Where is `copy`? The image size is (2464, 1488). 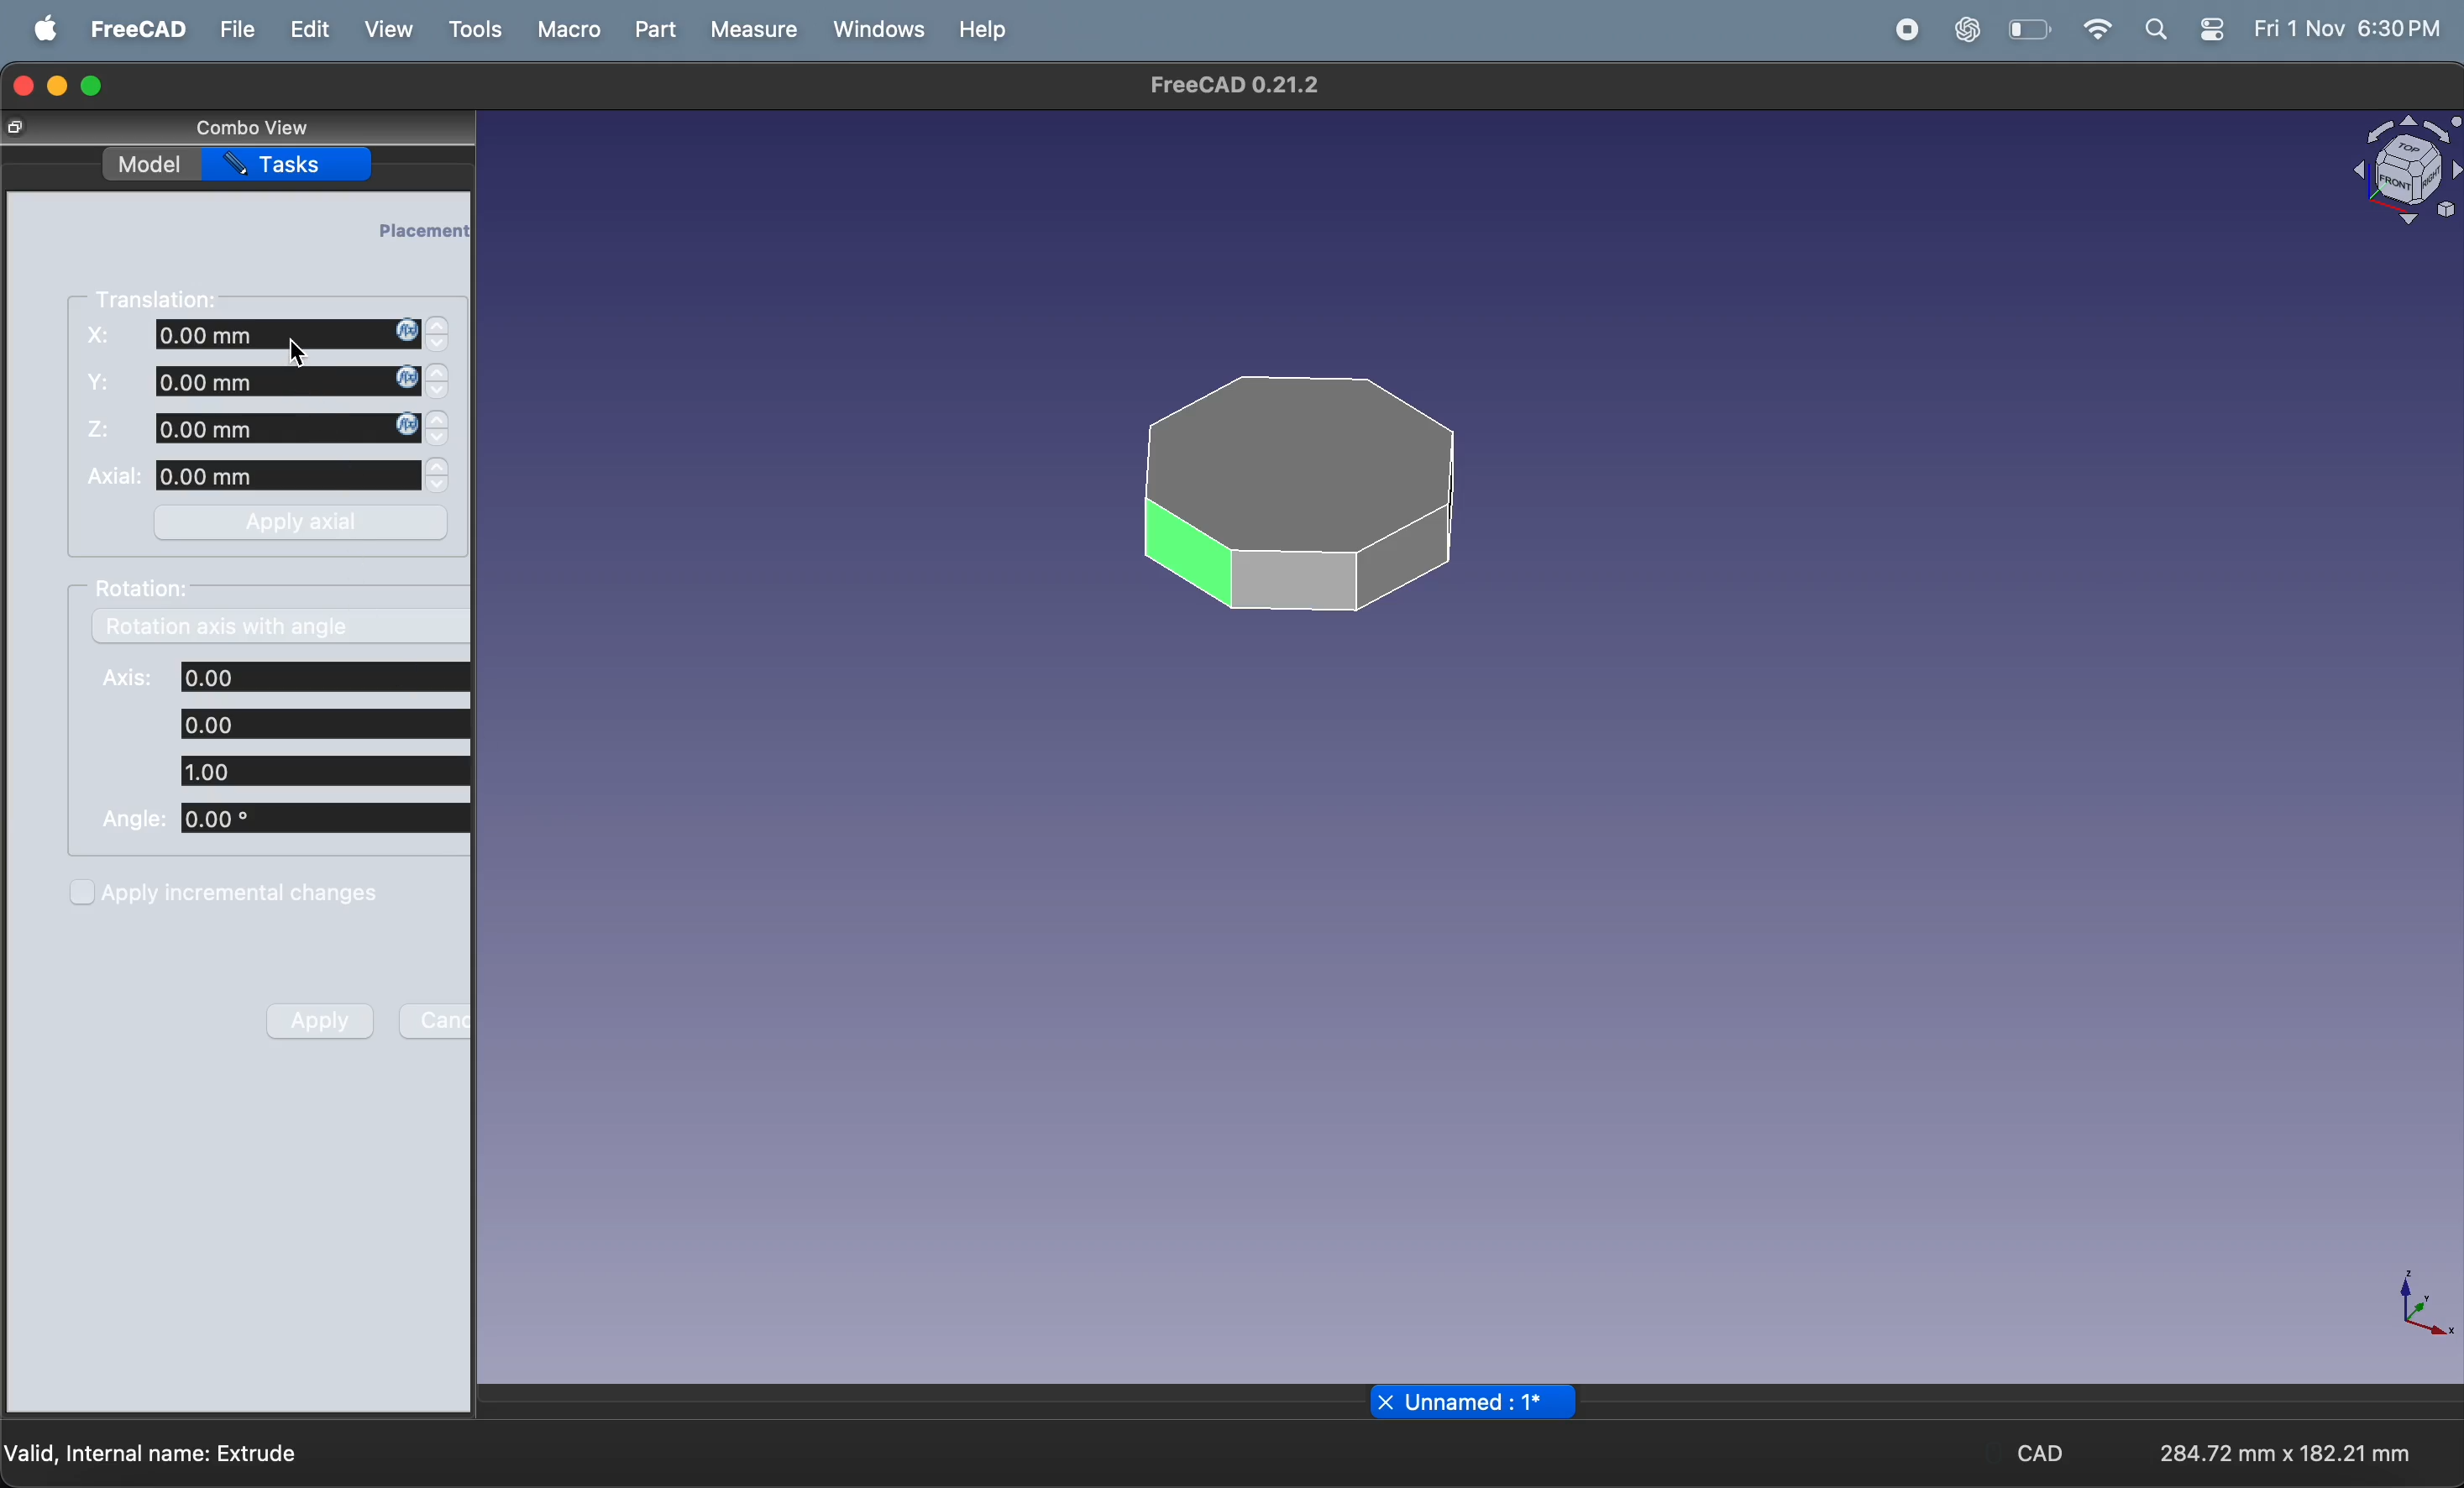 copy is located at coordinates (17, 128).